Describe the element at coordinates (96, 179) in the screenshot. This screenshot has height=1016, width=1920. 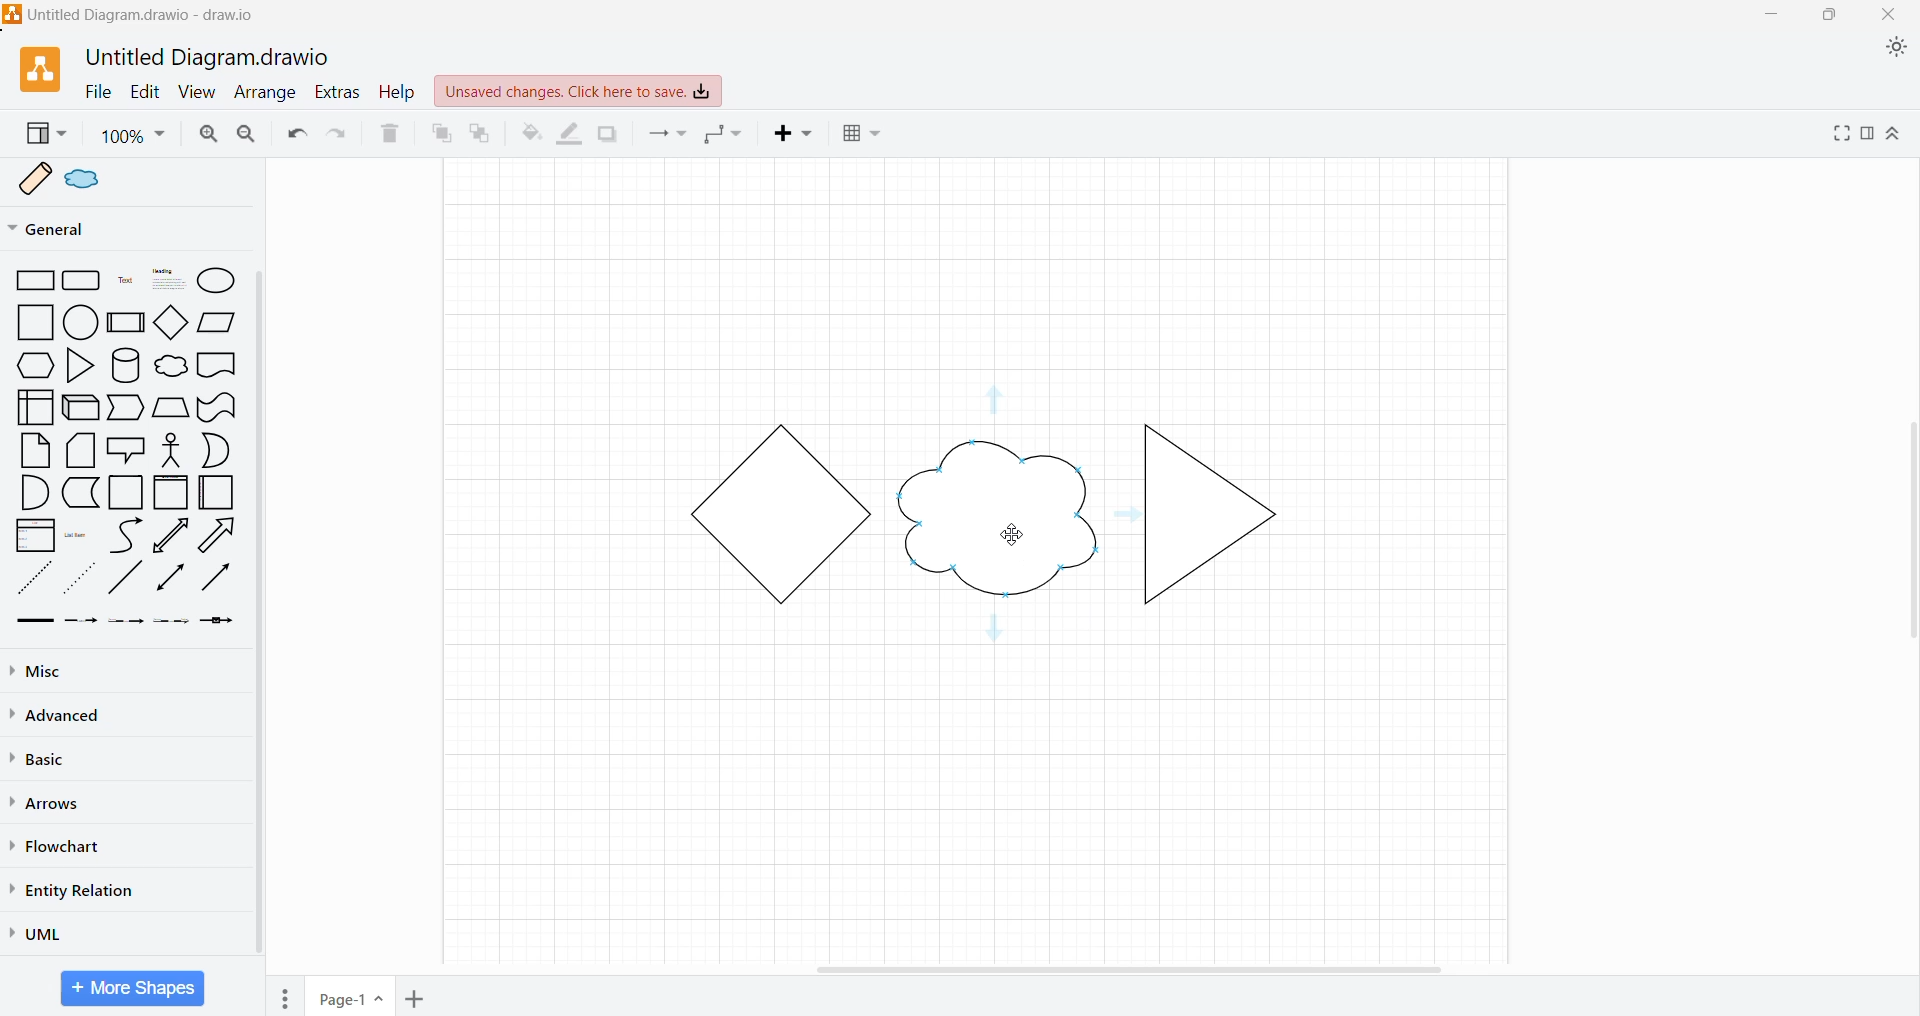
I see `Scratchpad sample shape 2` at that location.